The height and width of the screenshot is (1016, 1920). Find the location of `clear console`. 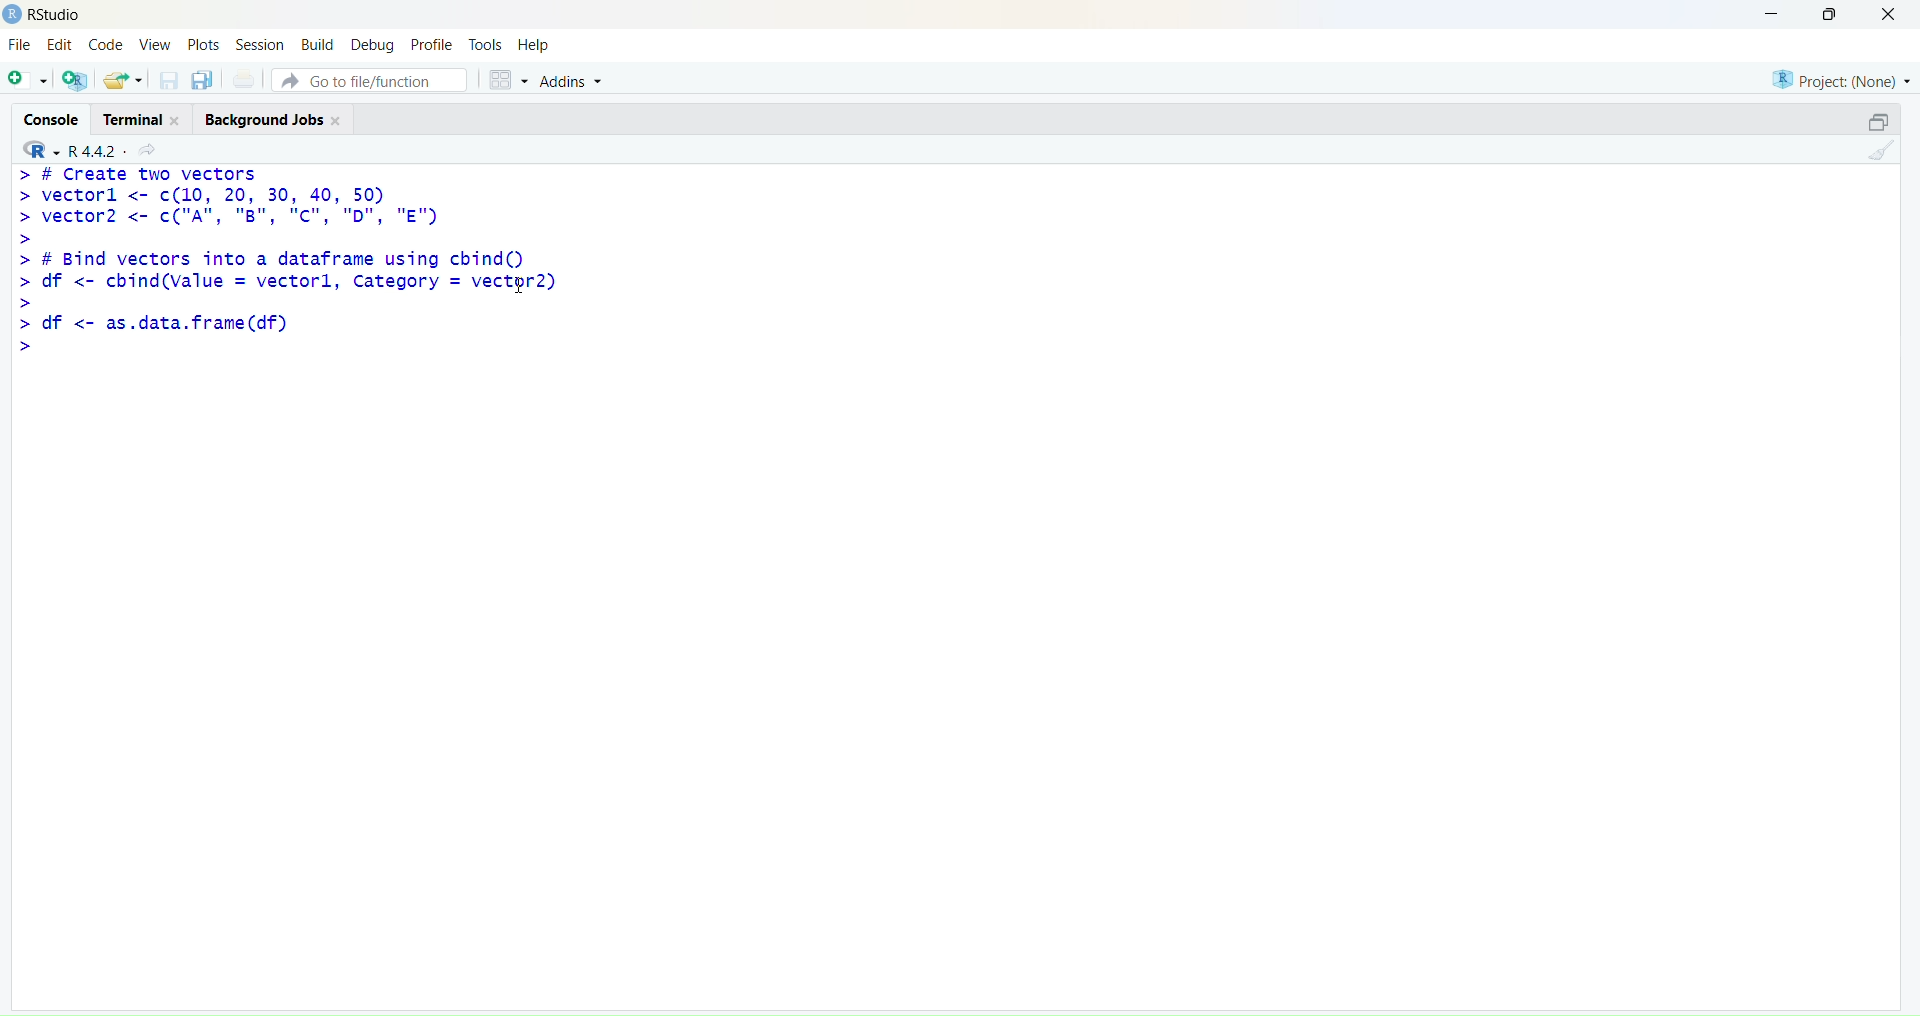

clear console is located at coordinates (1881, 151).